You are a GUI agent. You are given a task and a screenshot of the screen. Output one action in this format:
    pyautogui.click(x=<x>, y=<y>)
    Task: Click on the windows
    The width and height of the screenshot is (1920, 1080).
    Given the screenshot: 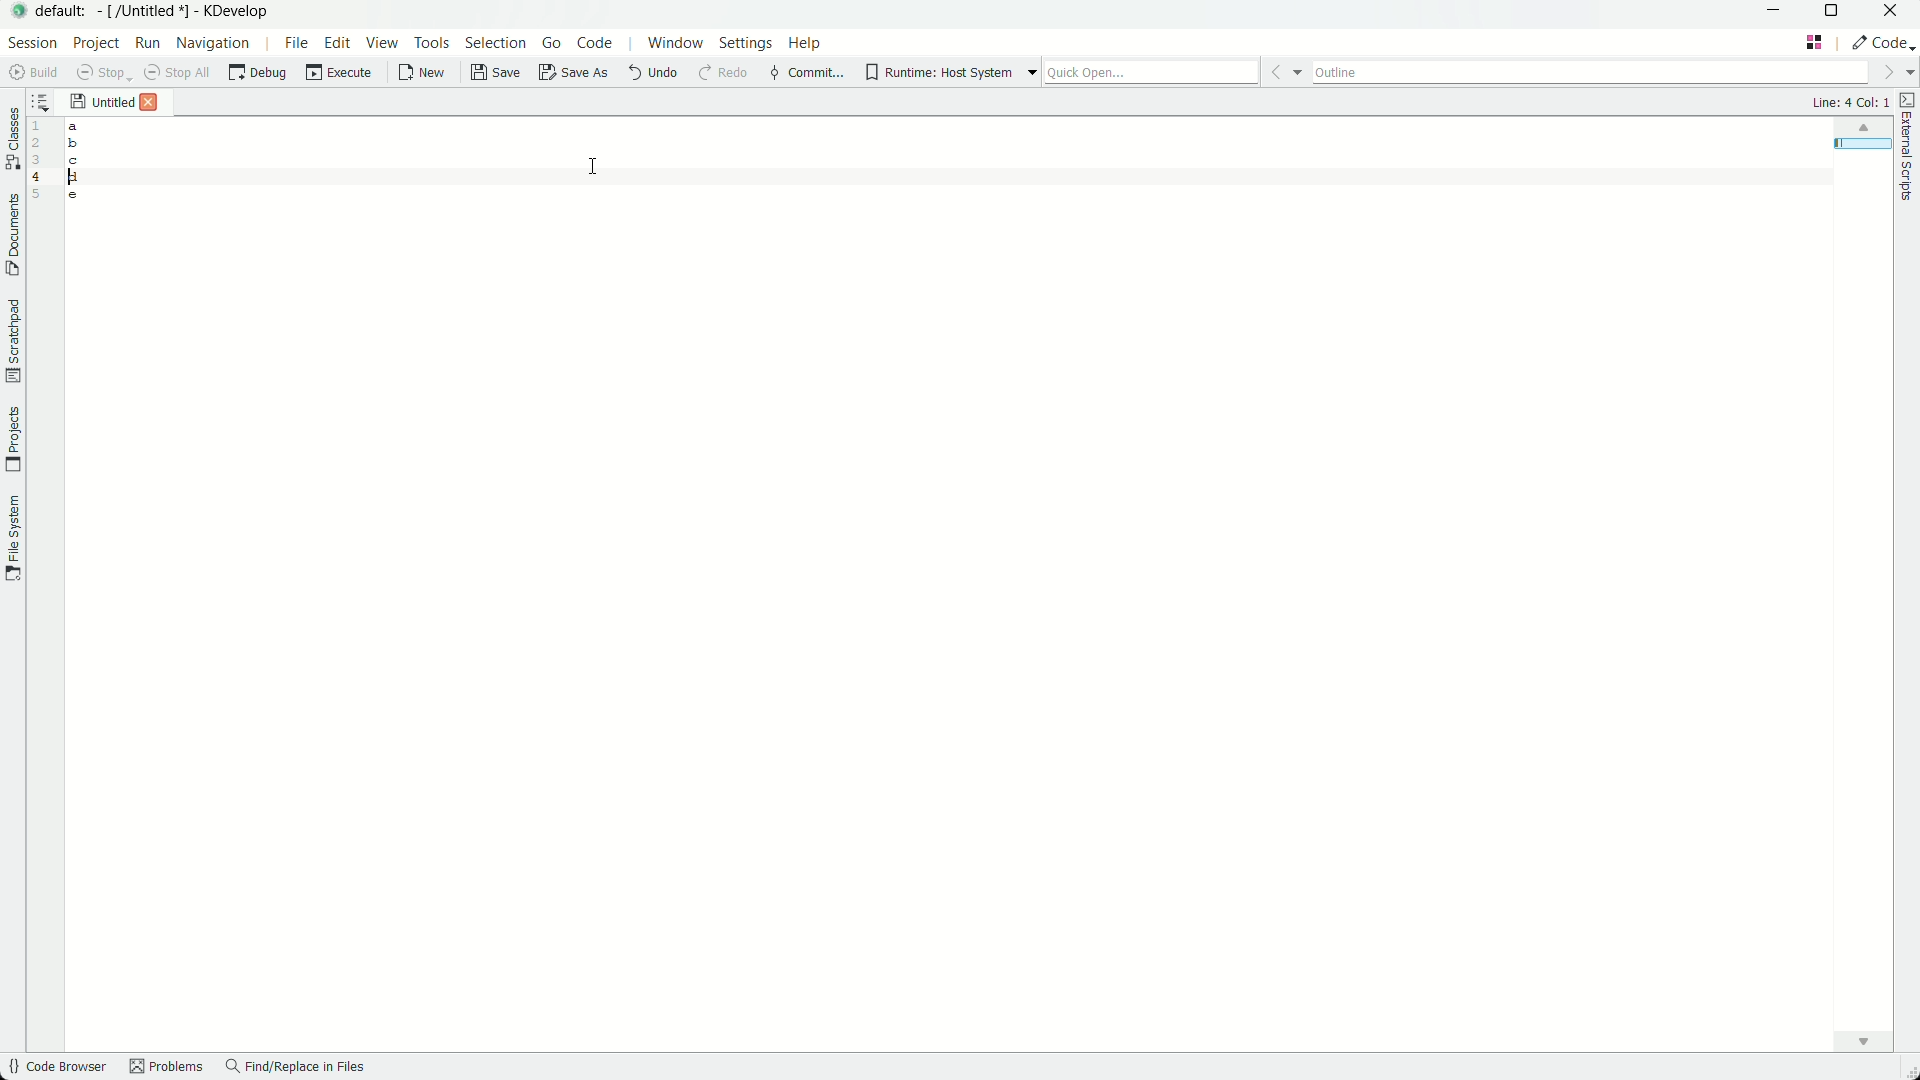 What is the action you would take?
    pyautogui.click(x=673, y=46)
    